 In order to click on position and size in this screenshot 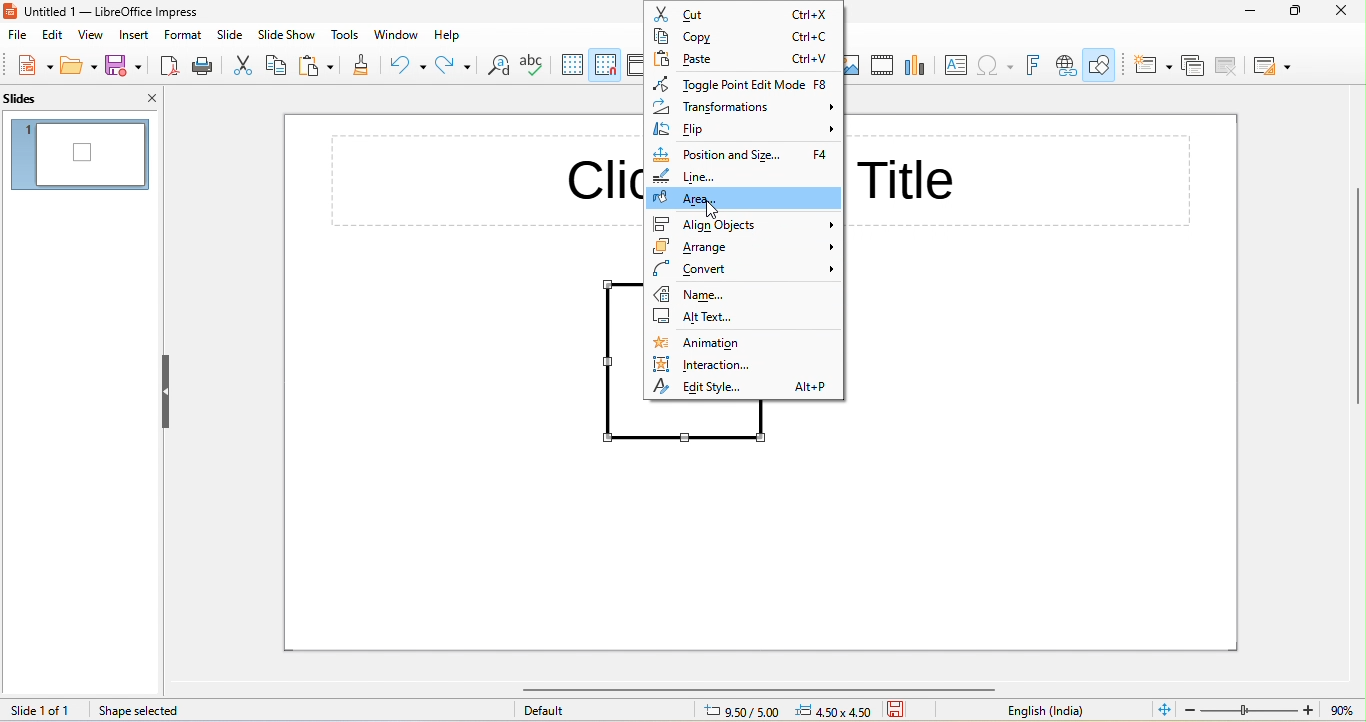, I will do `click(721, 155)`.